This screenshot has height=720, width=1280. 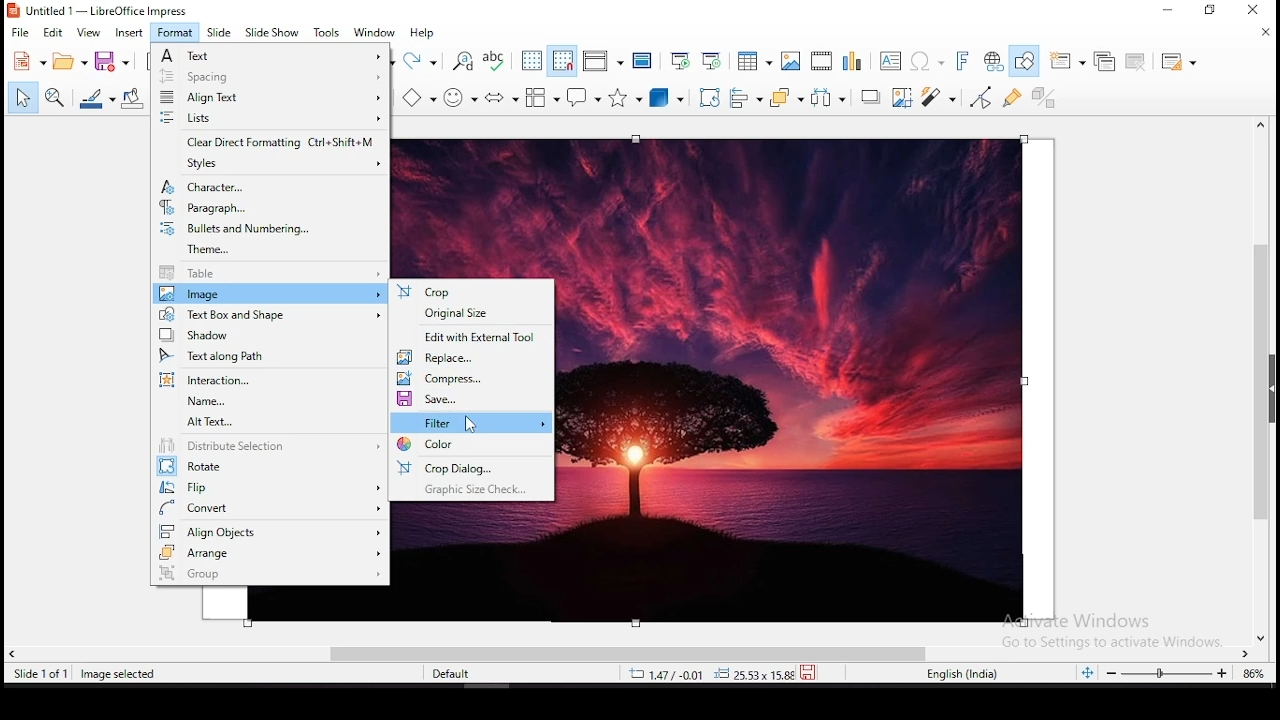 I want to click on filter, so click(x=473, y=422).